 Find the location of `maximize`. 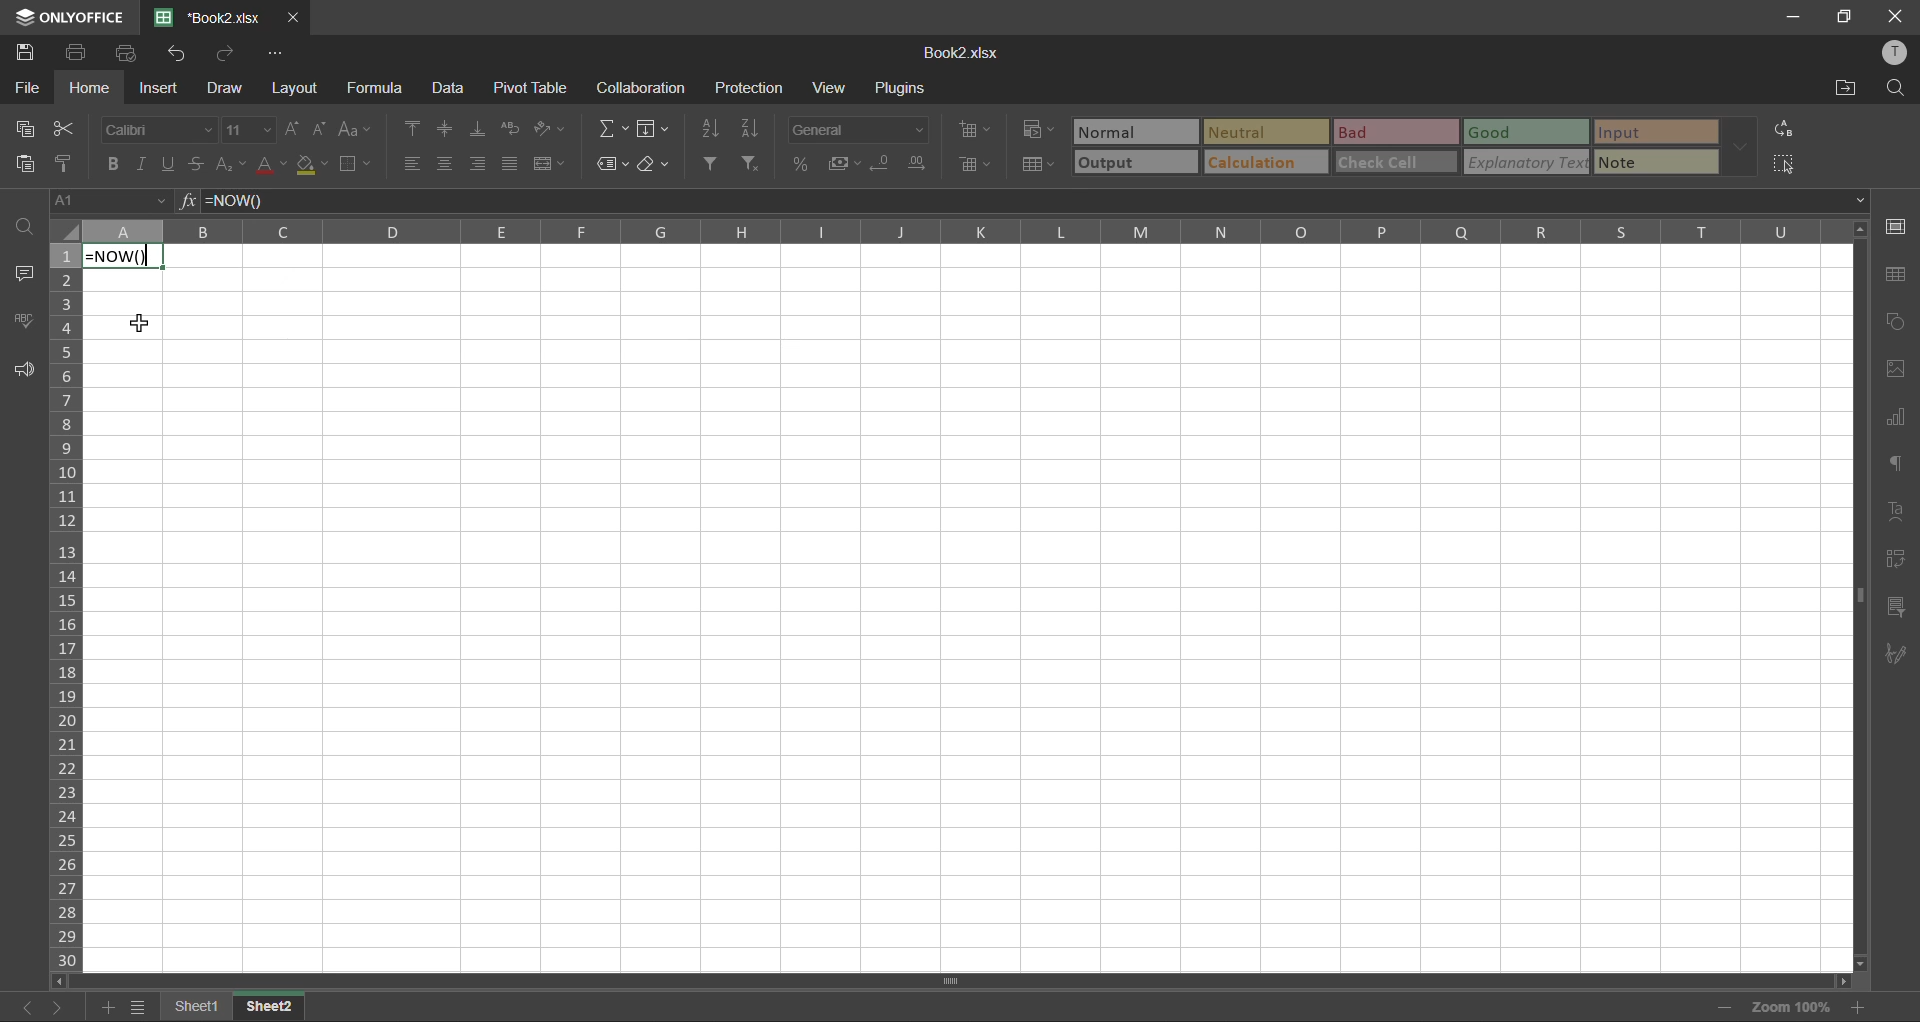

maximize is located at coordinates (1848, 16).